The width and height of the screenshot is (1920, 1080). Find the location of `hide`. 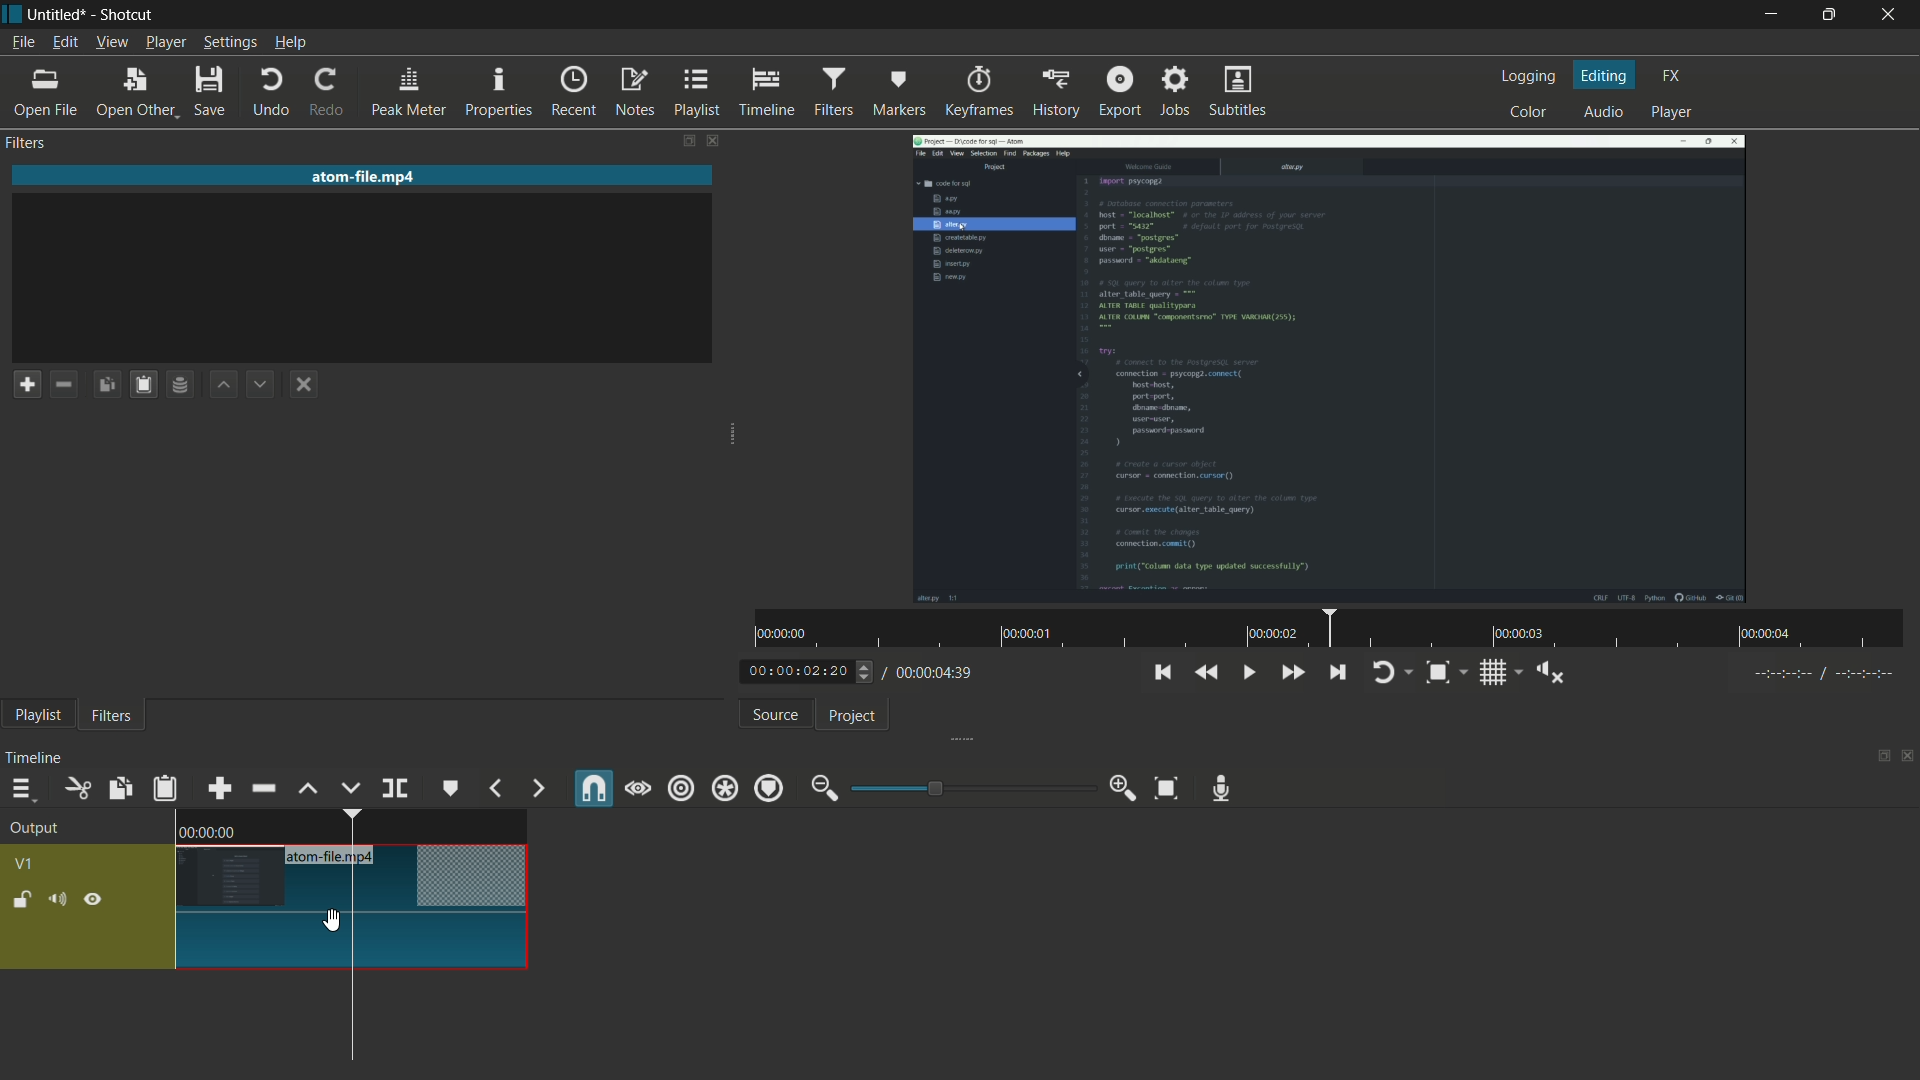

hide is located at coordinates (95, 898).